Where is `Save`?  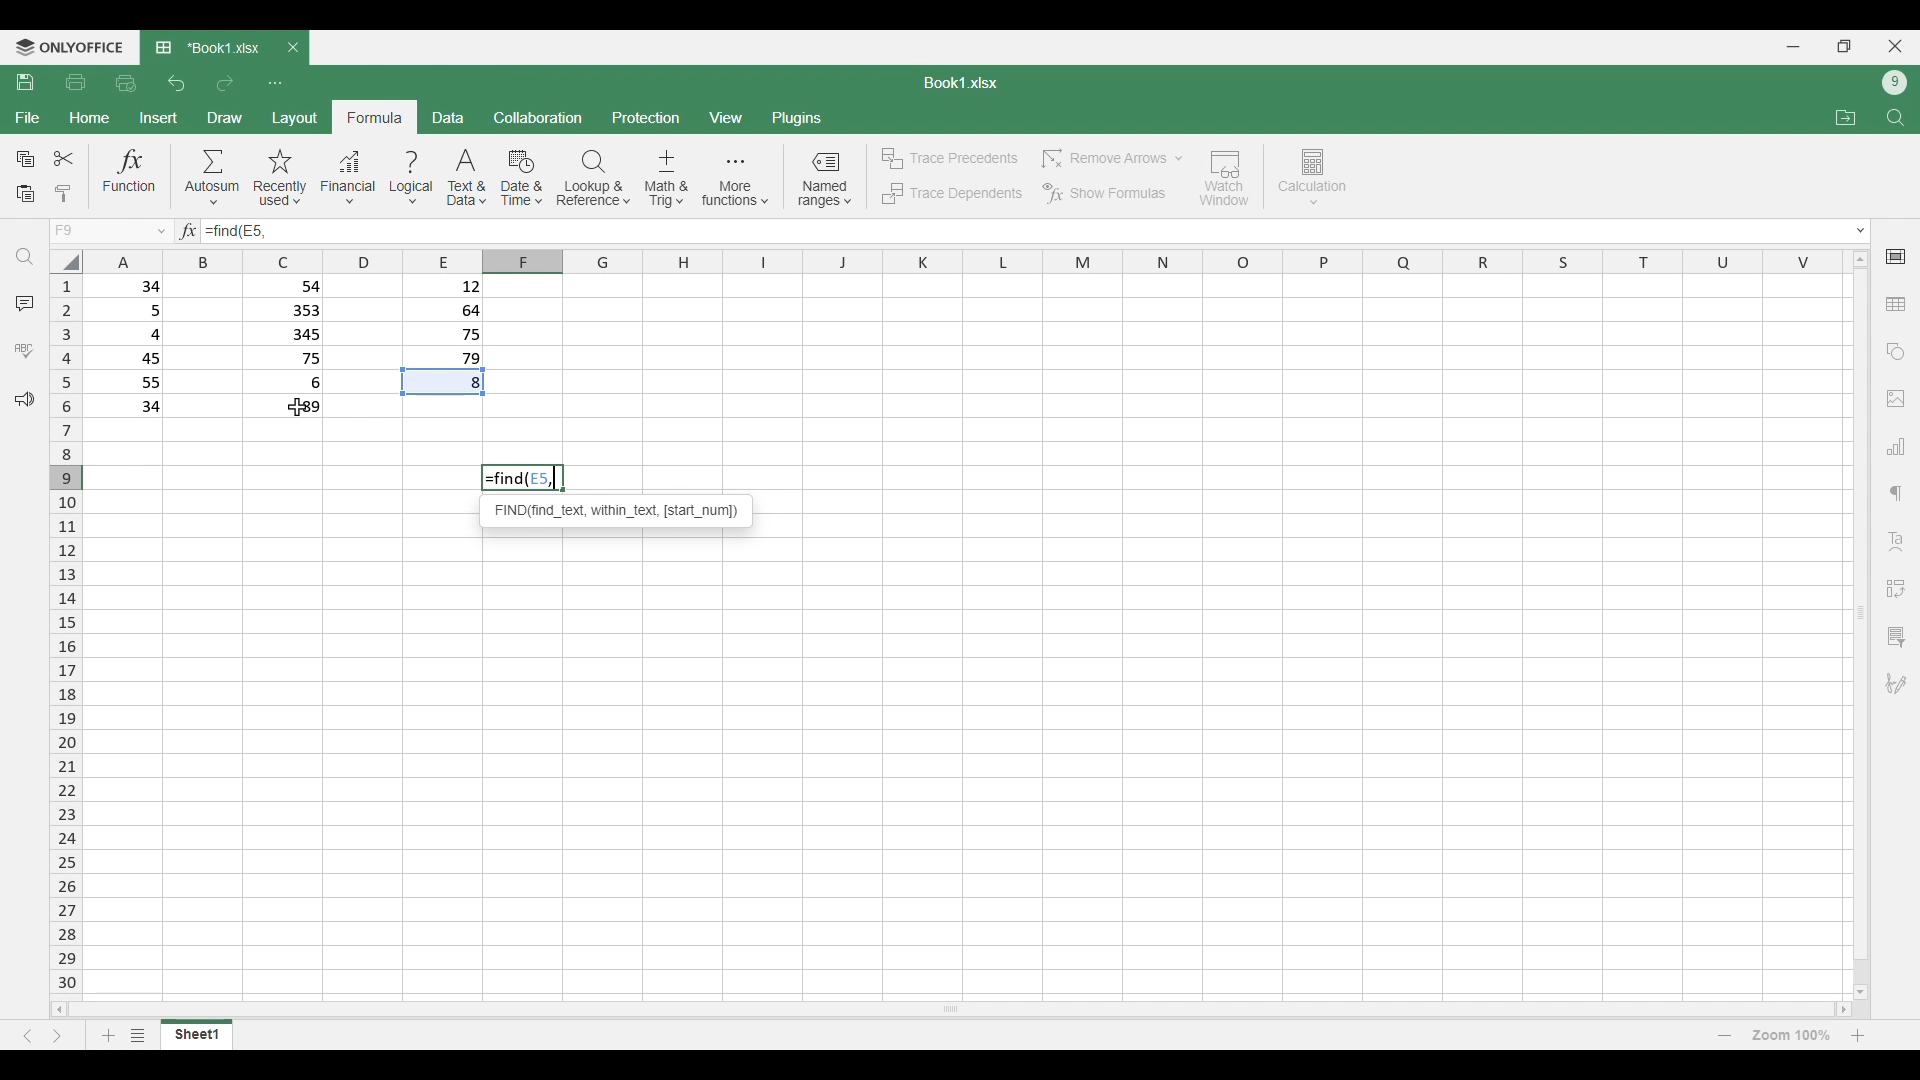
Save is located at coordinates (26, 82).